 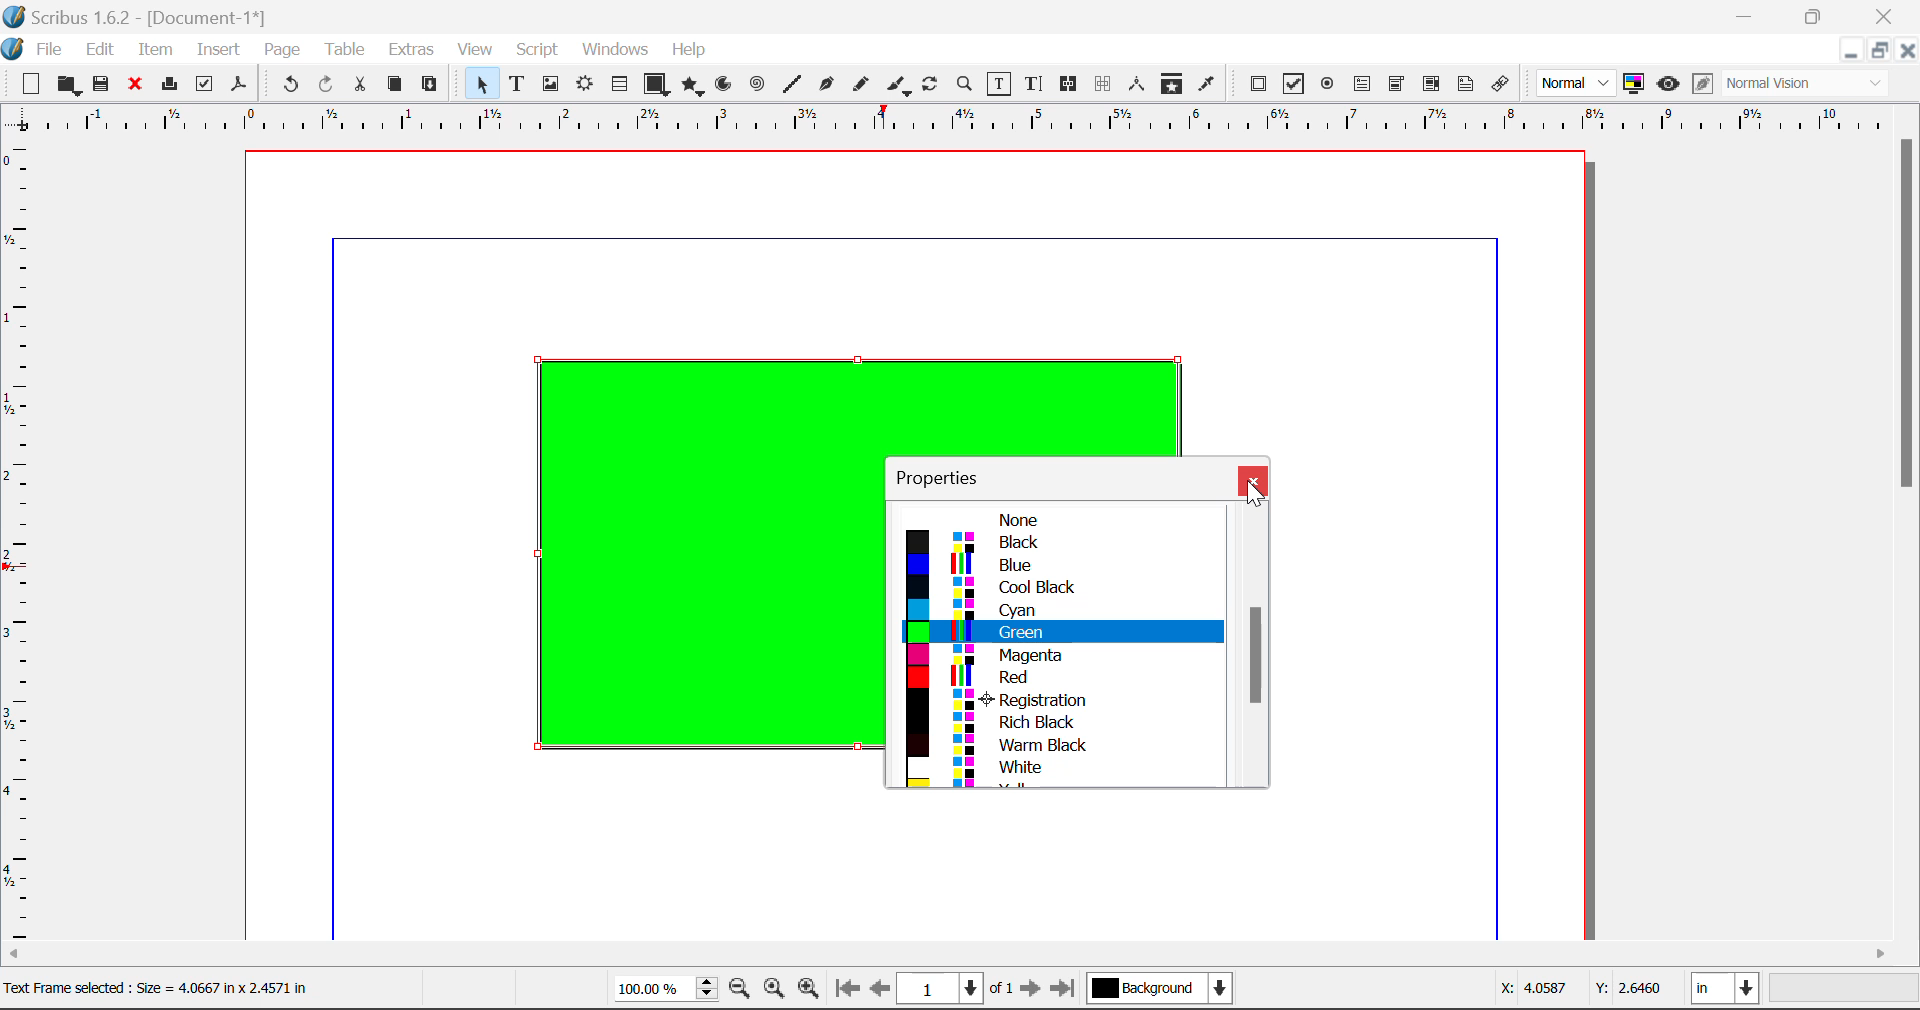 What do you see at coordinates (1253, 480) in the screenshot?
I see `Close` at bounding box center [1253, 480].